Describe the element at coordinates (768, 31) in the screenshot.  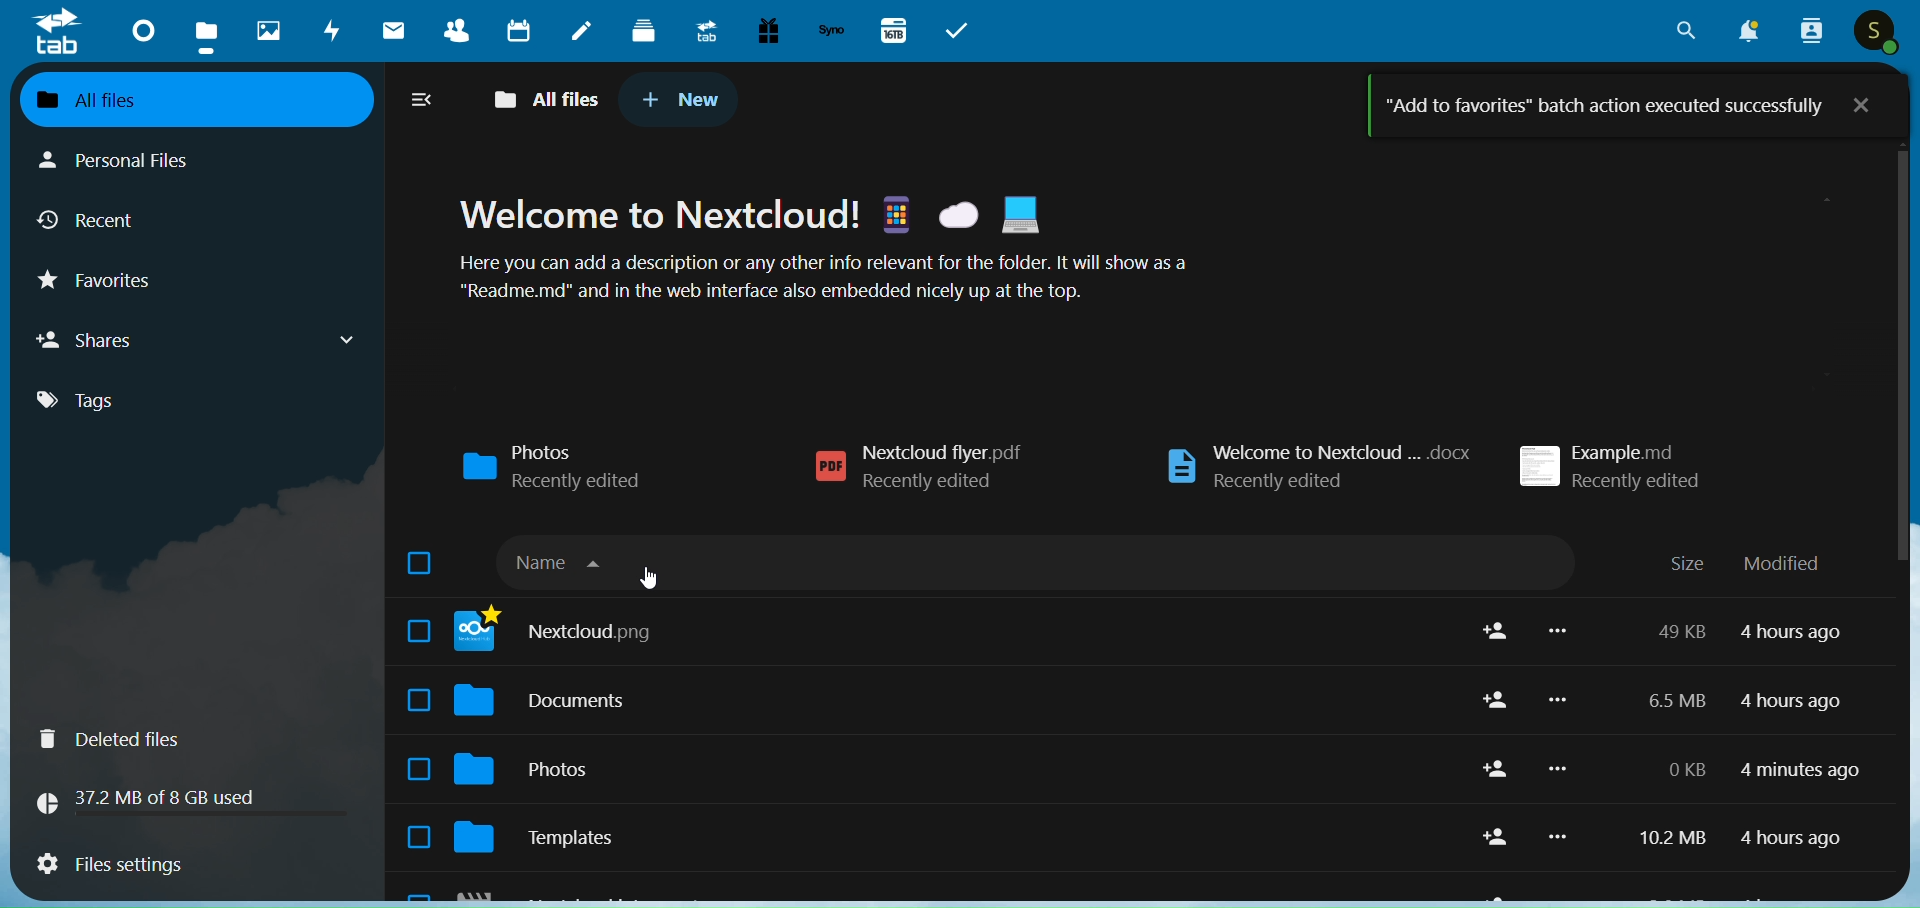
I see `free trial` at that location.